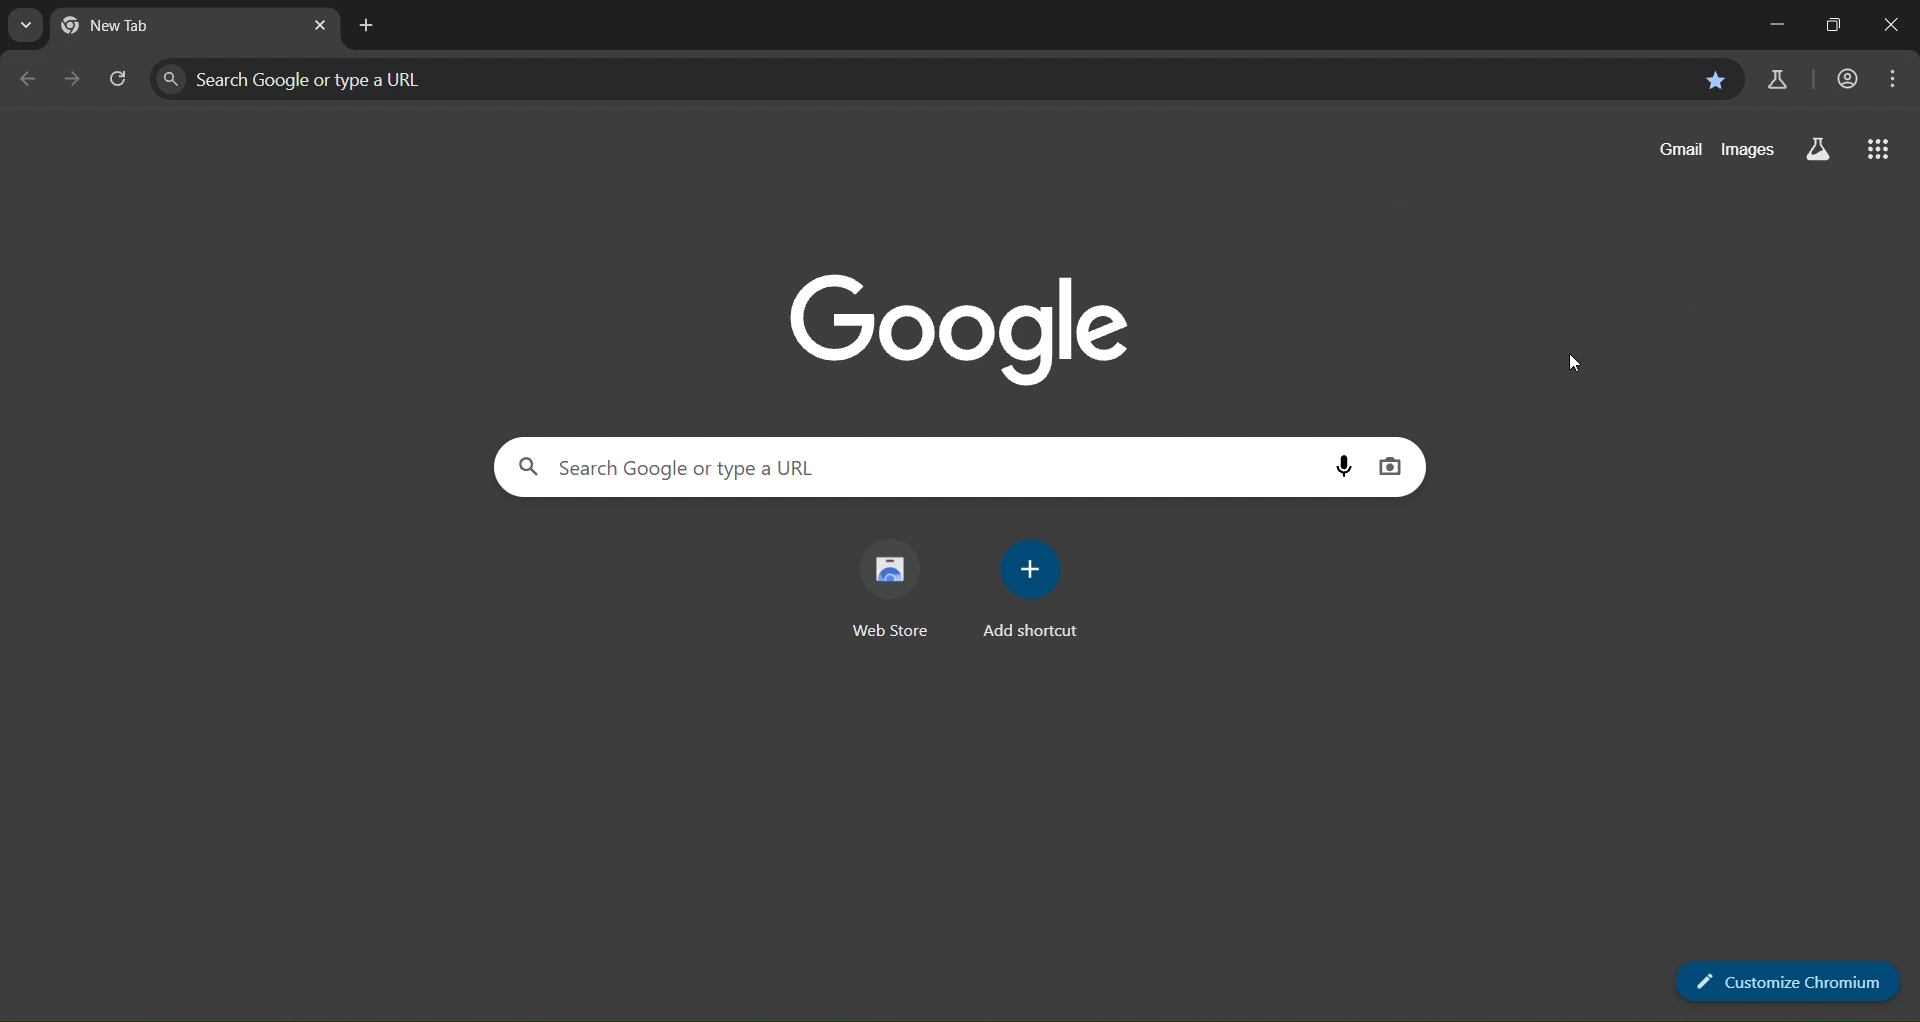 This screenshot has height=1022, width=1920. I want to click on close, so click(1890, 22).